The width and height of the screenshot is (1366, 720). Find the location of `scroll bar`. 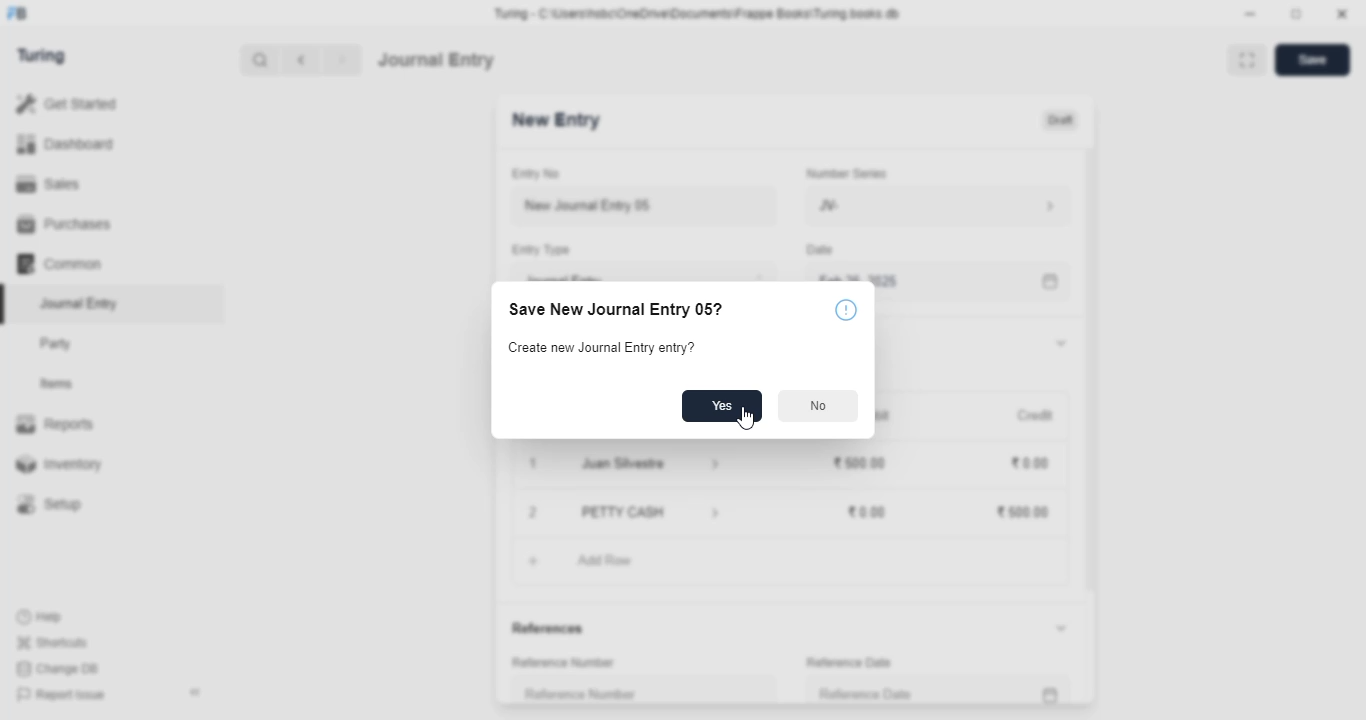

scroll bar is located at coordinates (1091, 424).